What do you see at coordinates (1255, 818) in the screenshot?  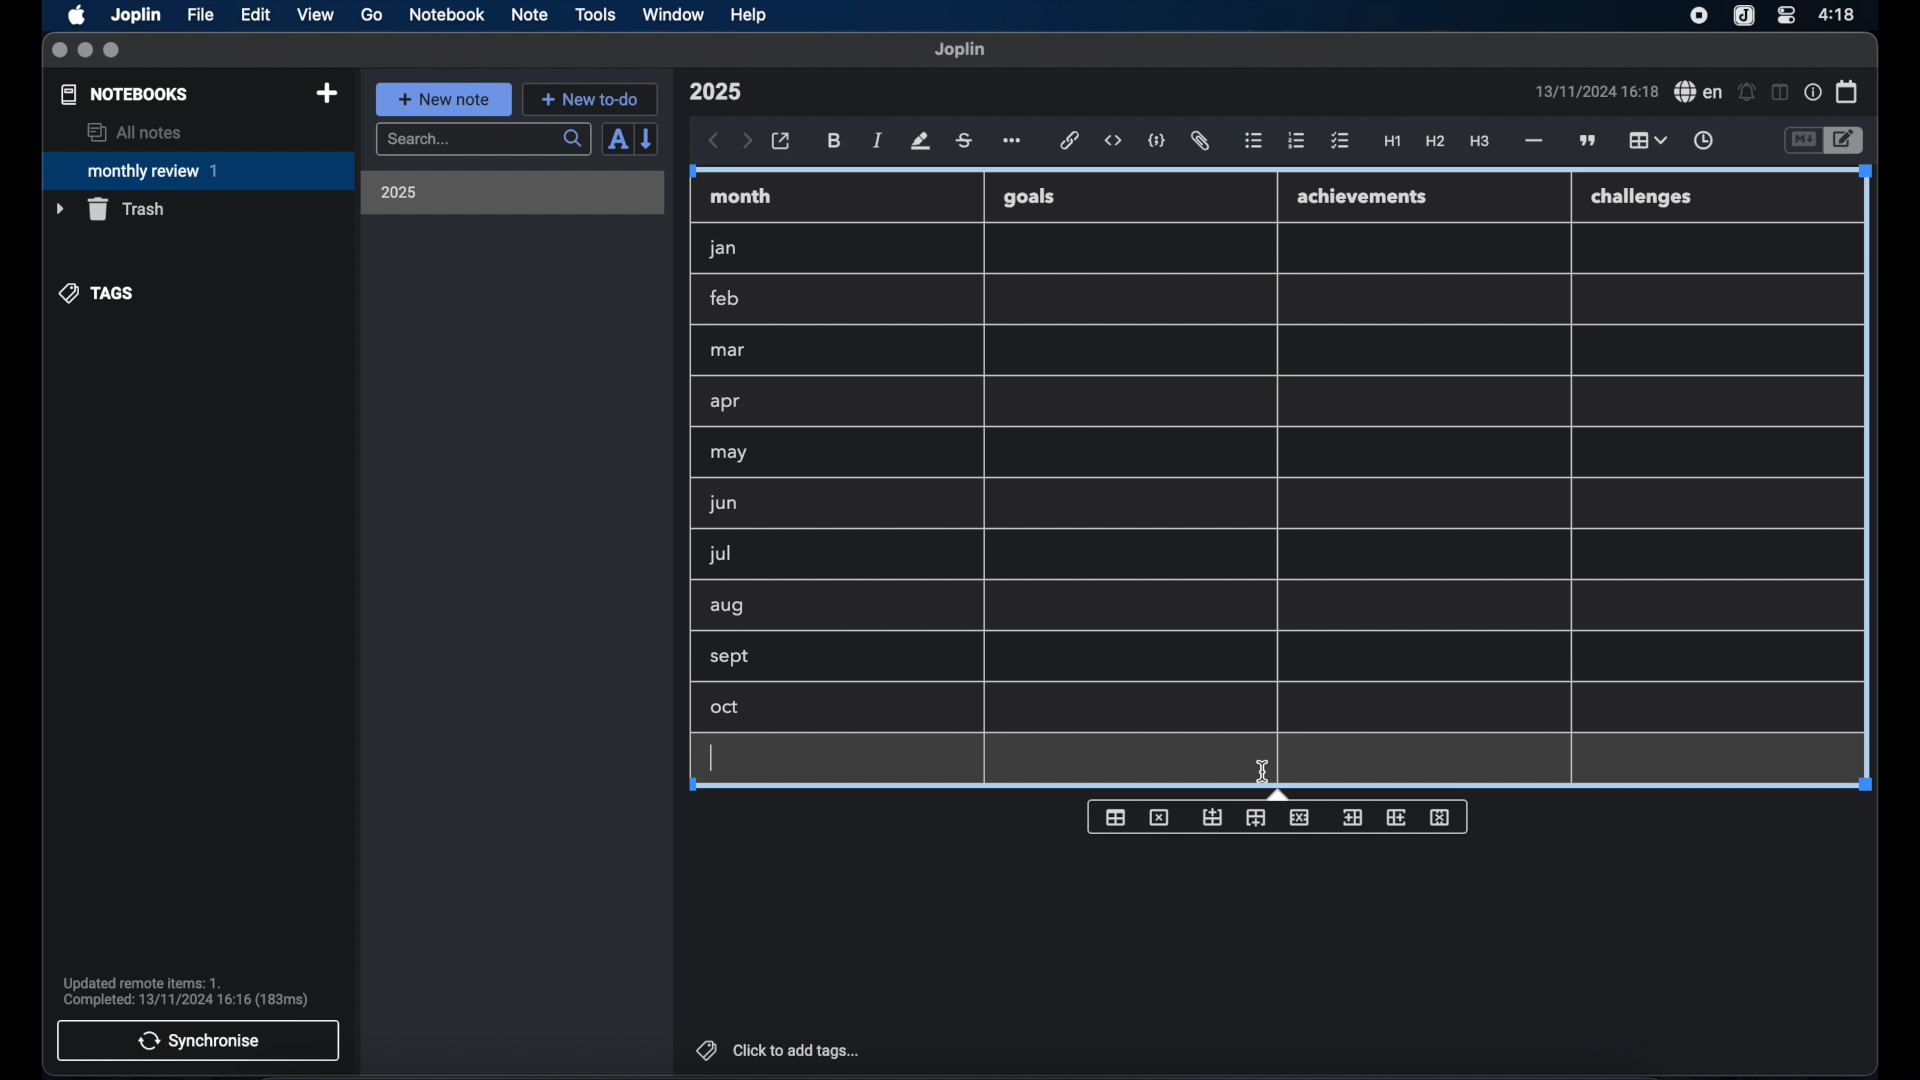 I see `insert column after` at bounding box center [1255, 818].